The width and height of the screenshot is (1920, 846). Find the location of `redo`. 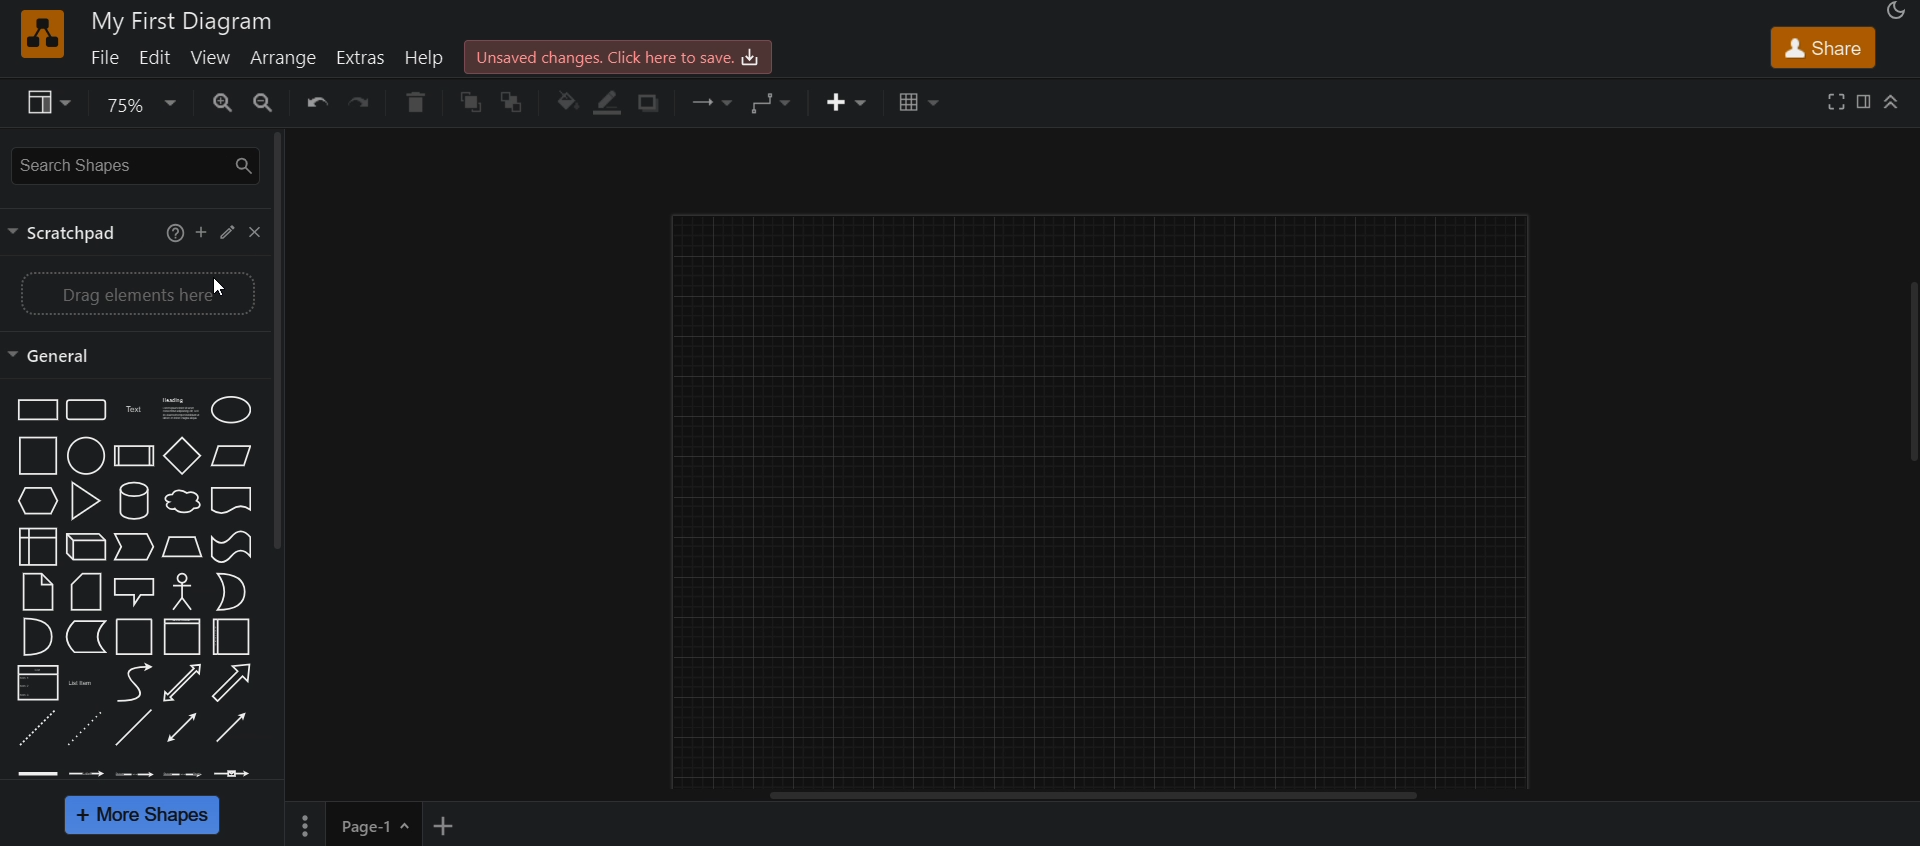

redo is located at coordinates (365, 105).